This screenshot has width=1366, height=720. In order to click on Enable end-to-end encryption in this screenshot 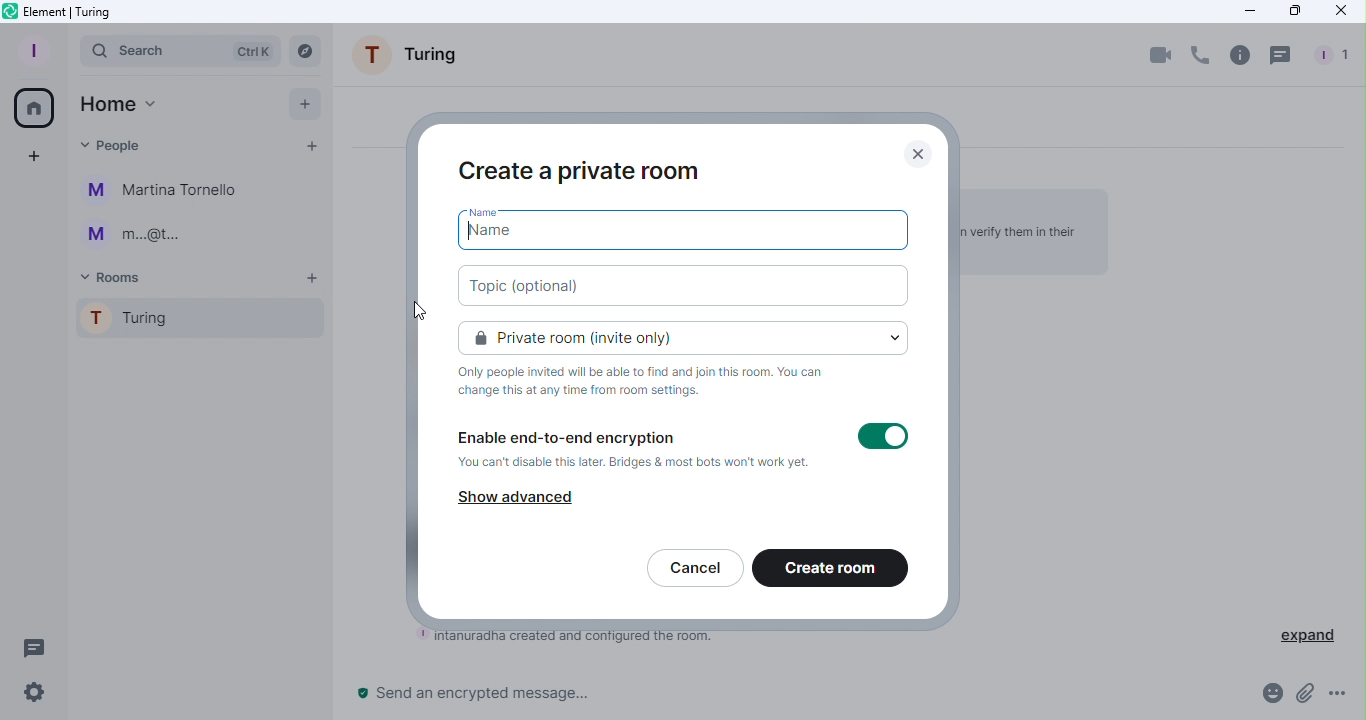, I will do `click(634, 451)`.